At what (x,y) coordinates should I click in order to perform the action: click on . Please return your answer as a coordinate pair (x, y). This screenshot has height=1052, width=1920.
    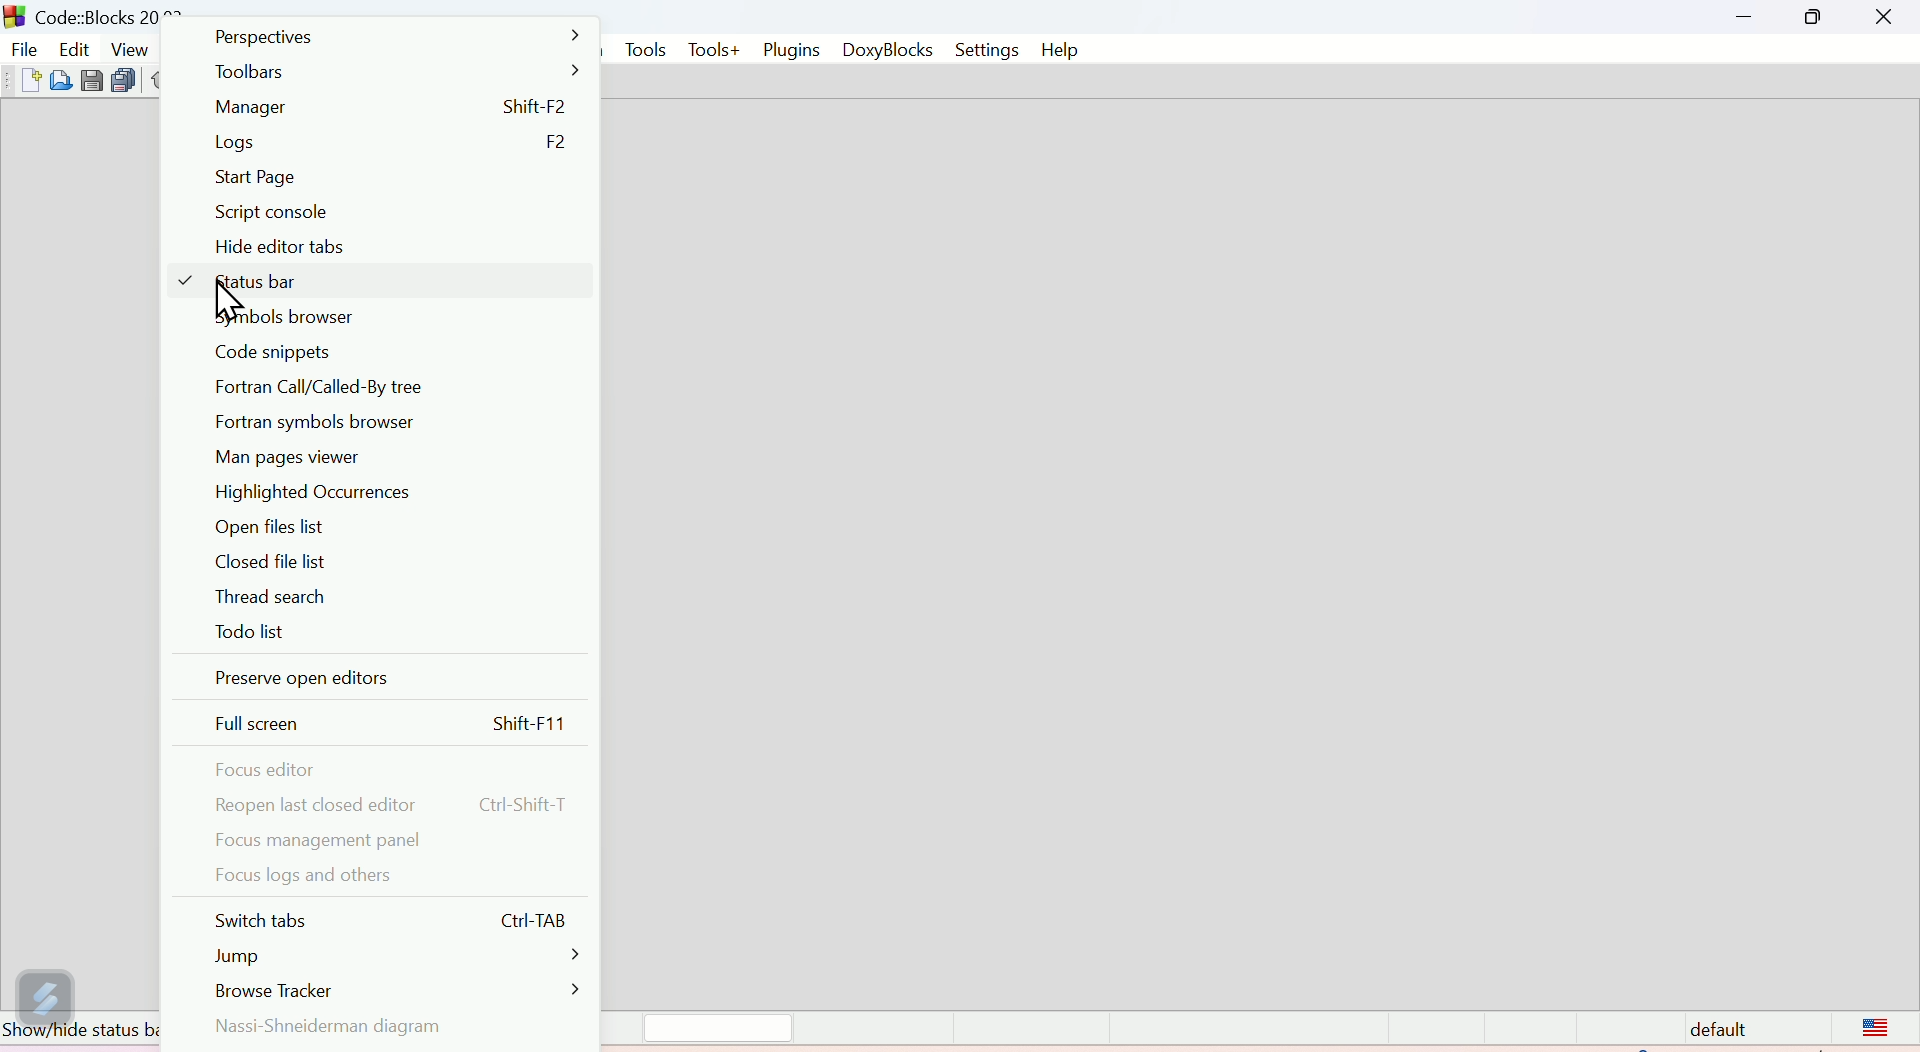
    Looking at the image, I should click on (27, 82).